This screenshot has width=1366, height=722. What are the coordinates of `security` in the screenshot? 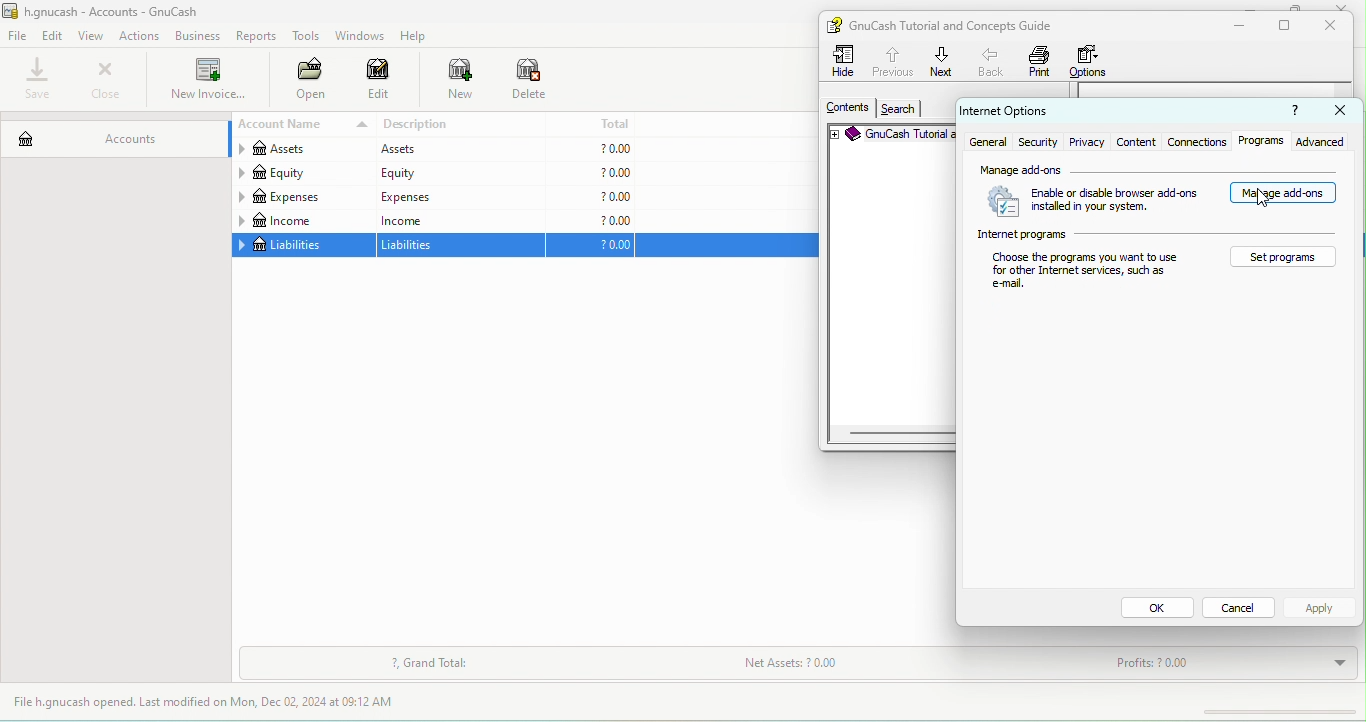 It's located at (1041, 142).